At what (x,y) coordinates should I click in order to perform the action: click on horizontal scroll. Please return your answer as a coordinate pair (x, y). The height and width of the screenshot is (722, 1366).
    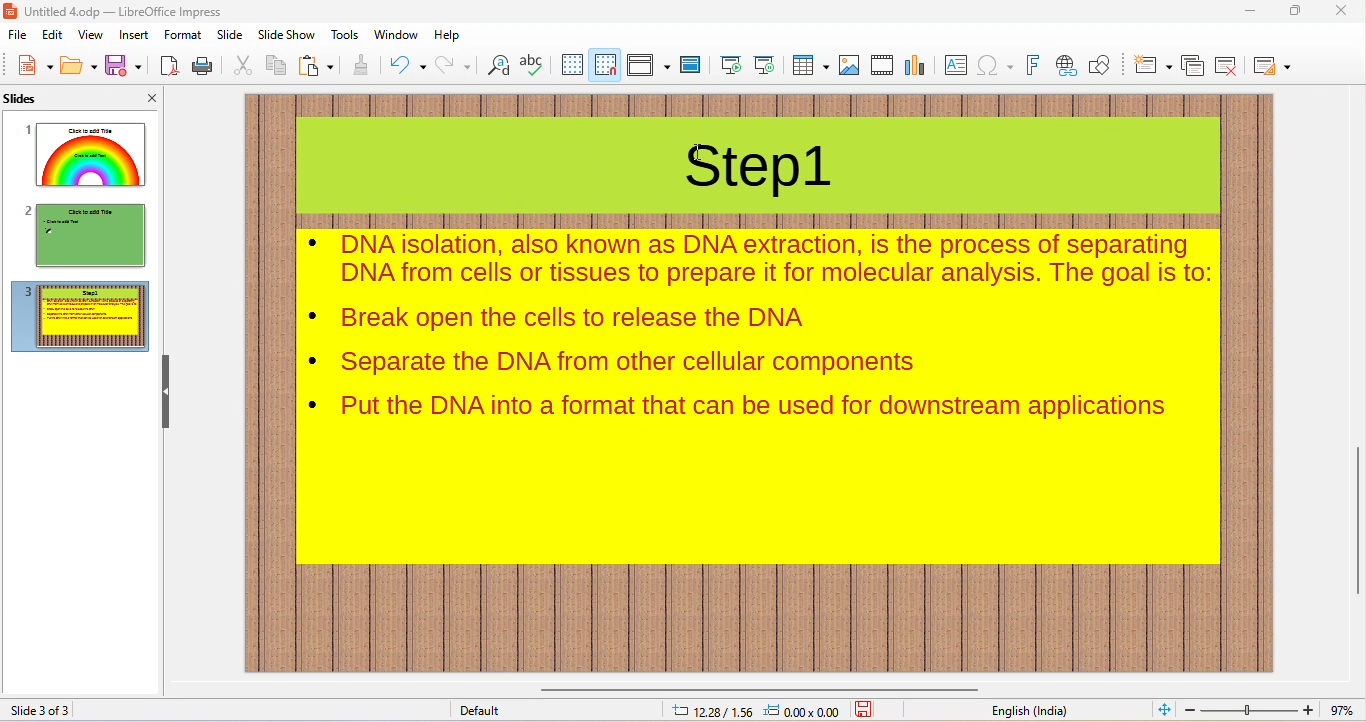
    Looking at the image, I should click on (782, 690).